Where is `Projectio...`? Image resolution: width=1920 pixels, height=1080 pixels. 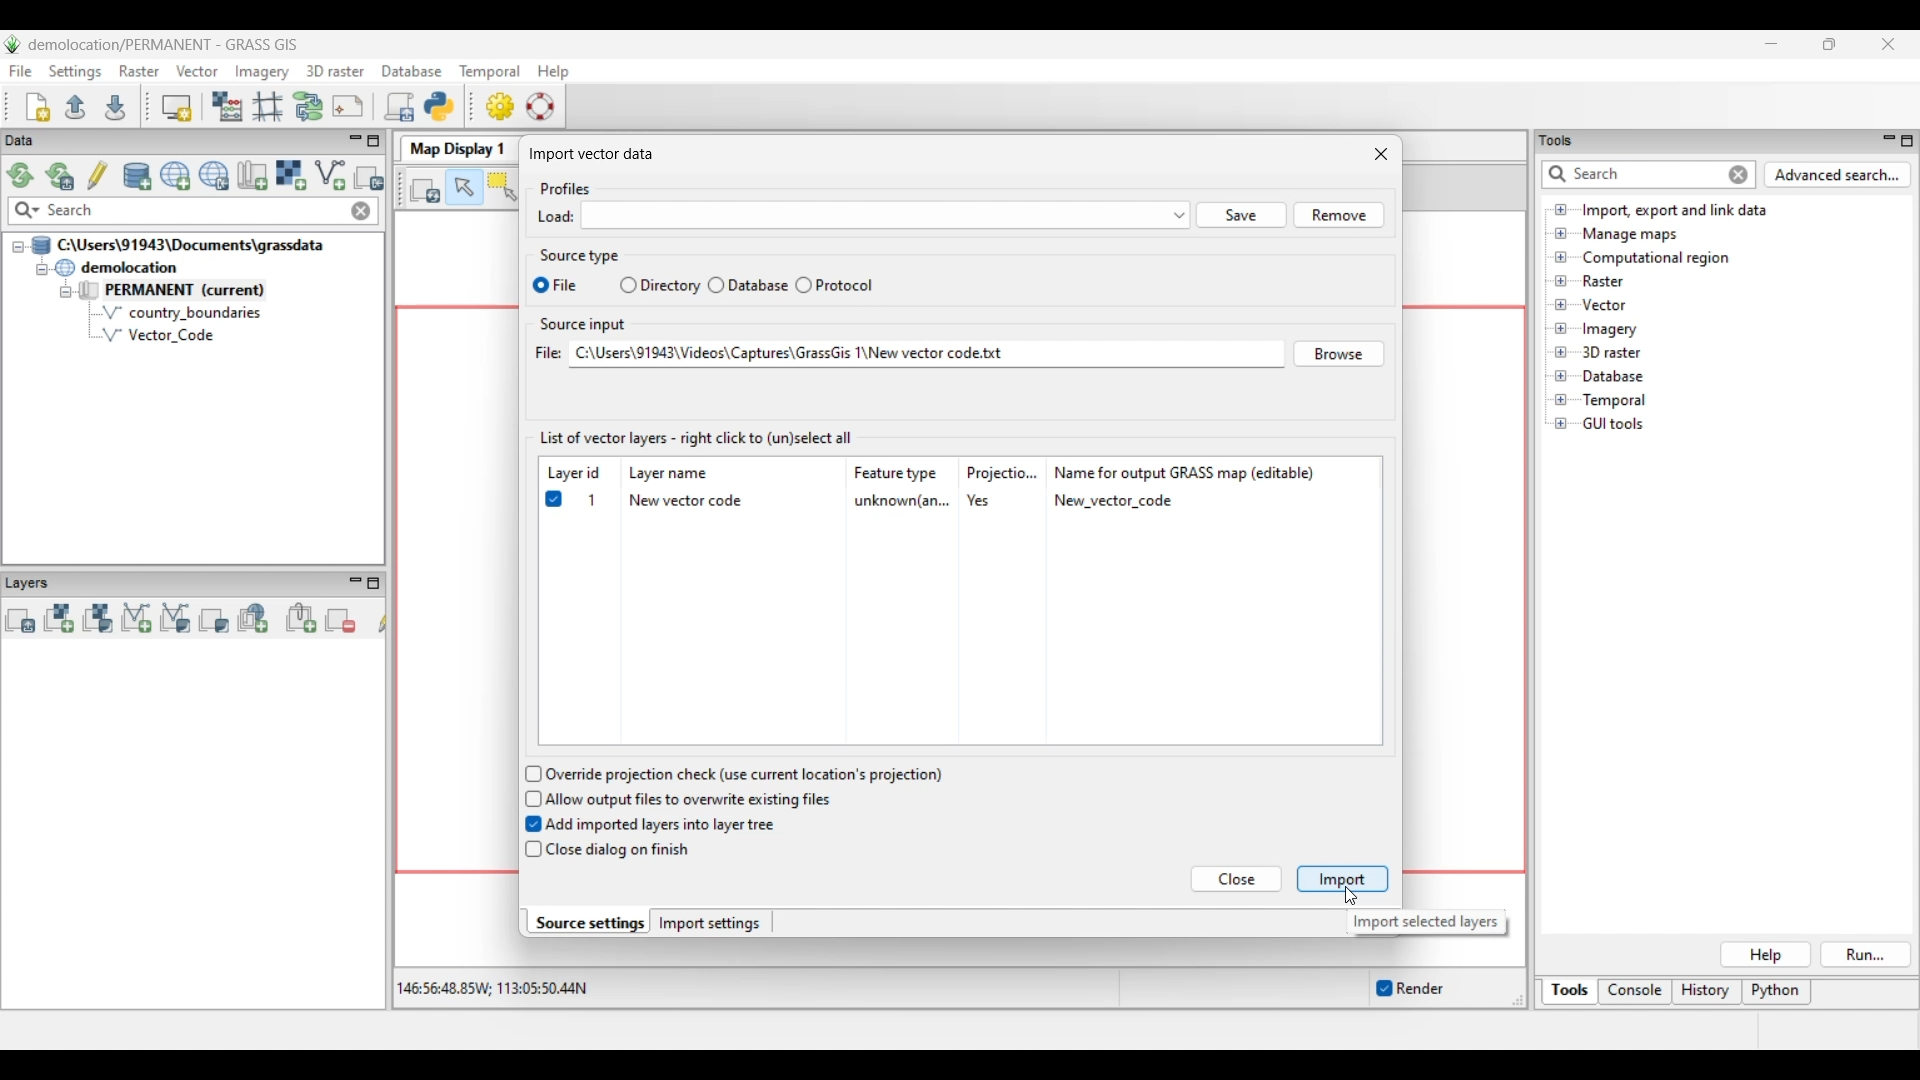 Projectio... is located at coordinates (1005, 471).